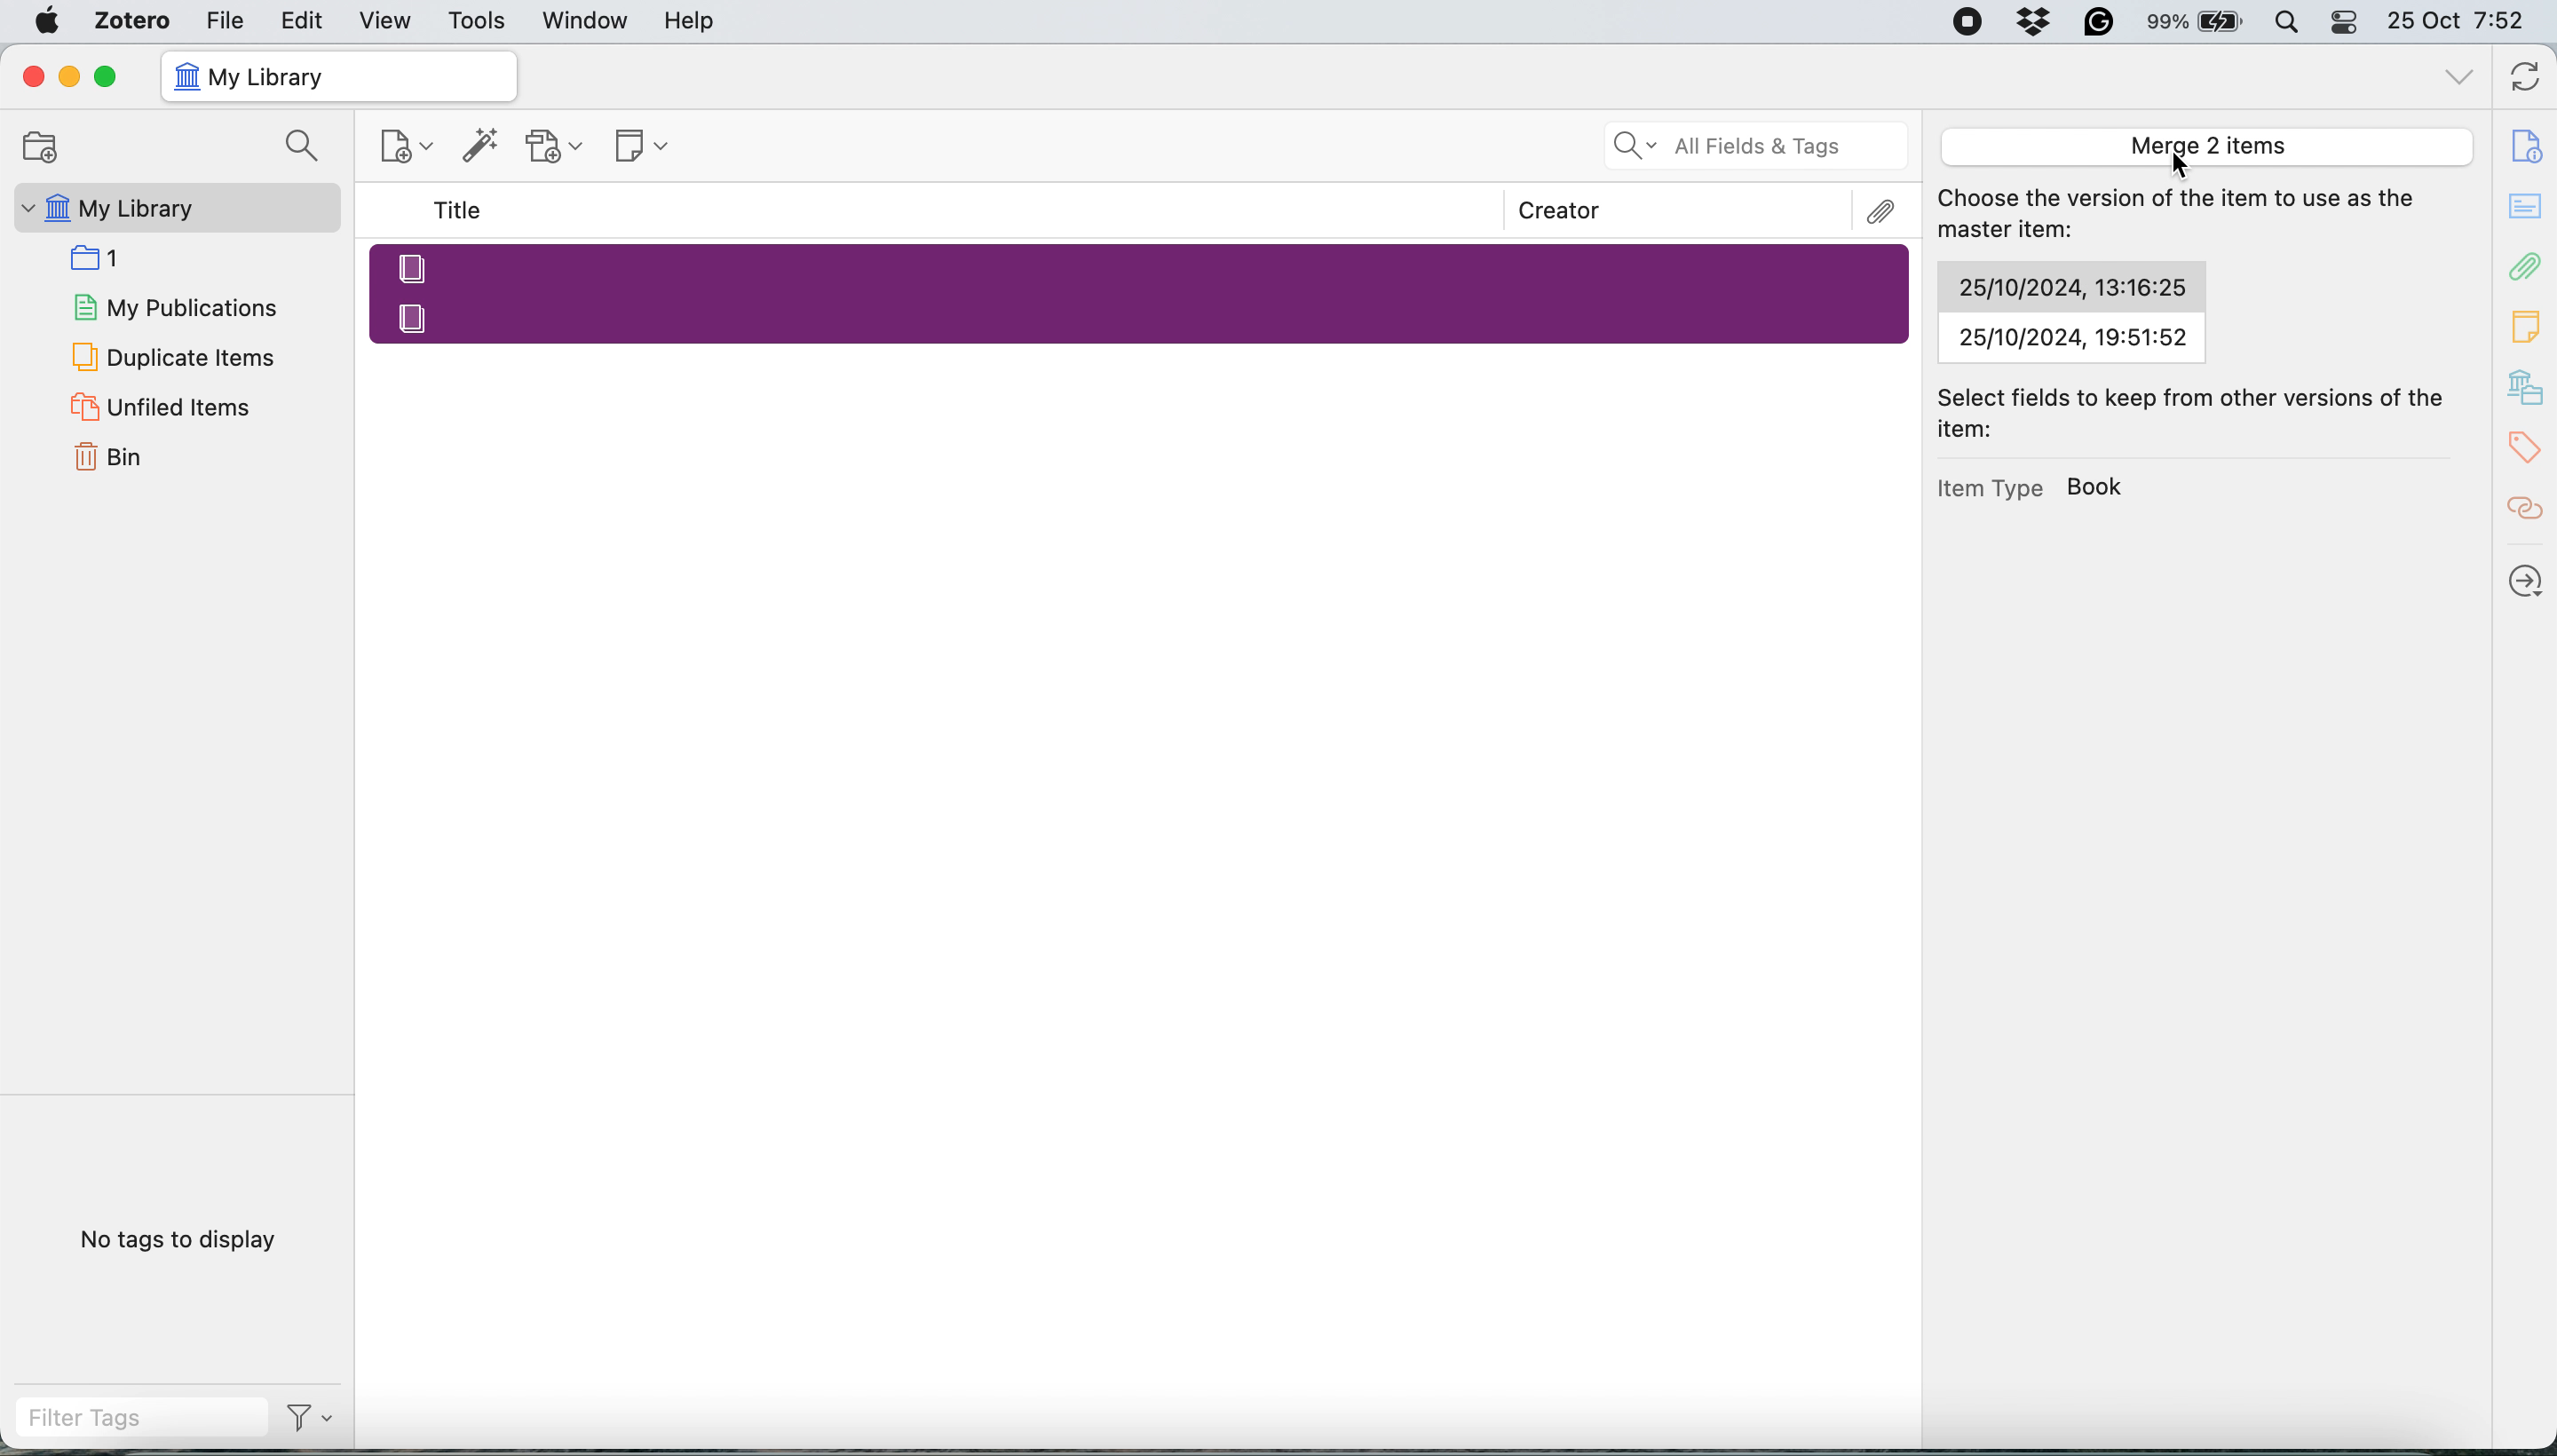 The height and width of the screenshot is (1456, 2557). What do you see at coordinates (225, 19) in the screenshot?
I see `File` at bounding box center [225, 19].